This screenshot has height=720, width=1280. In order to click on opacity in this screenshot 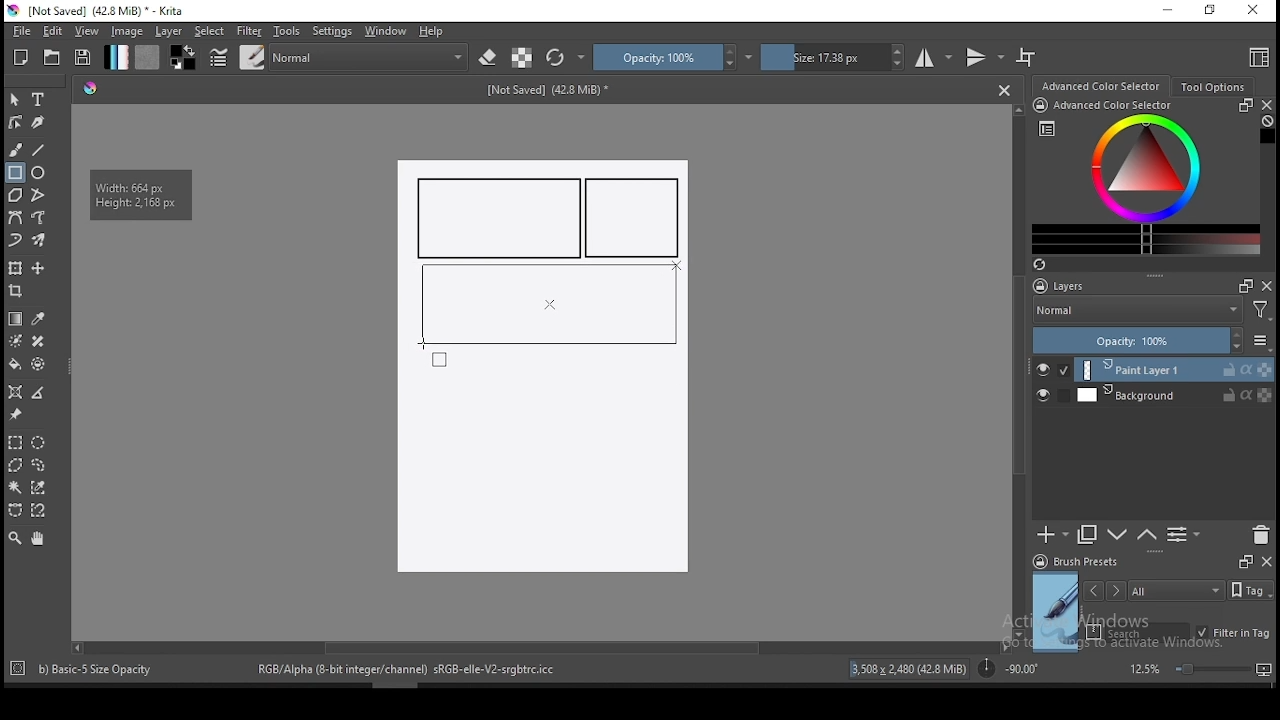, I will do `click(1150, 342)`.